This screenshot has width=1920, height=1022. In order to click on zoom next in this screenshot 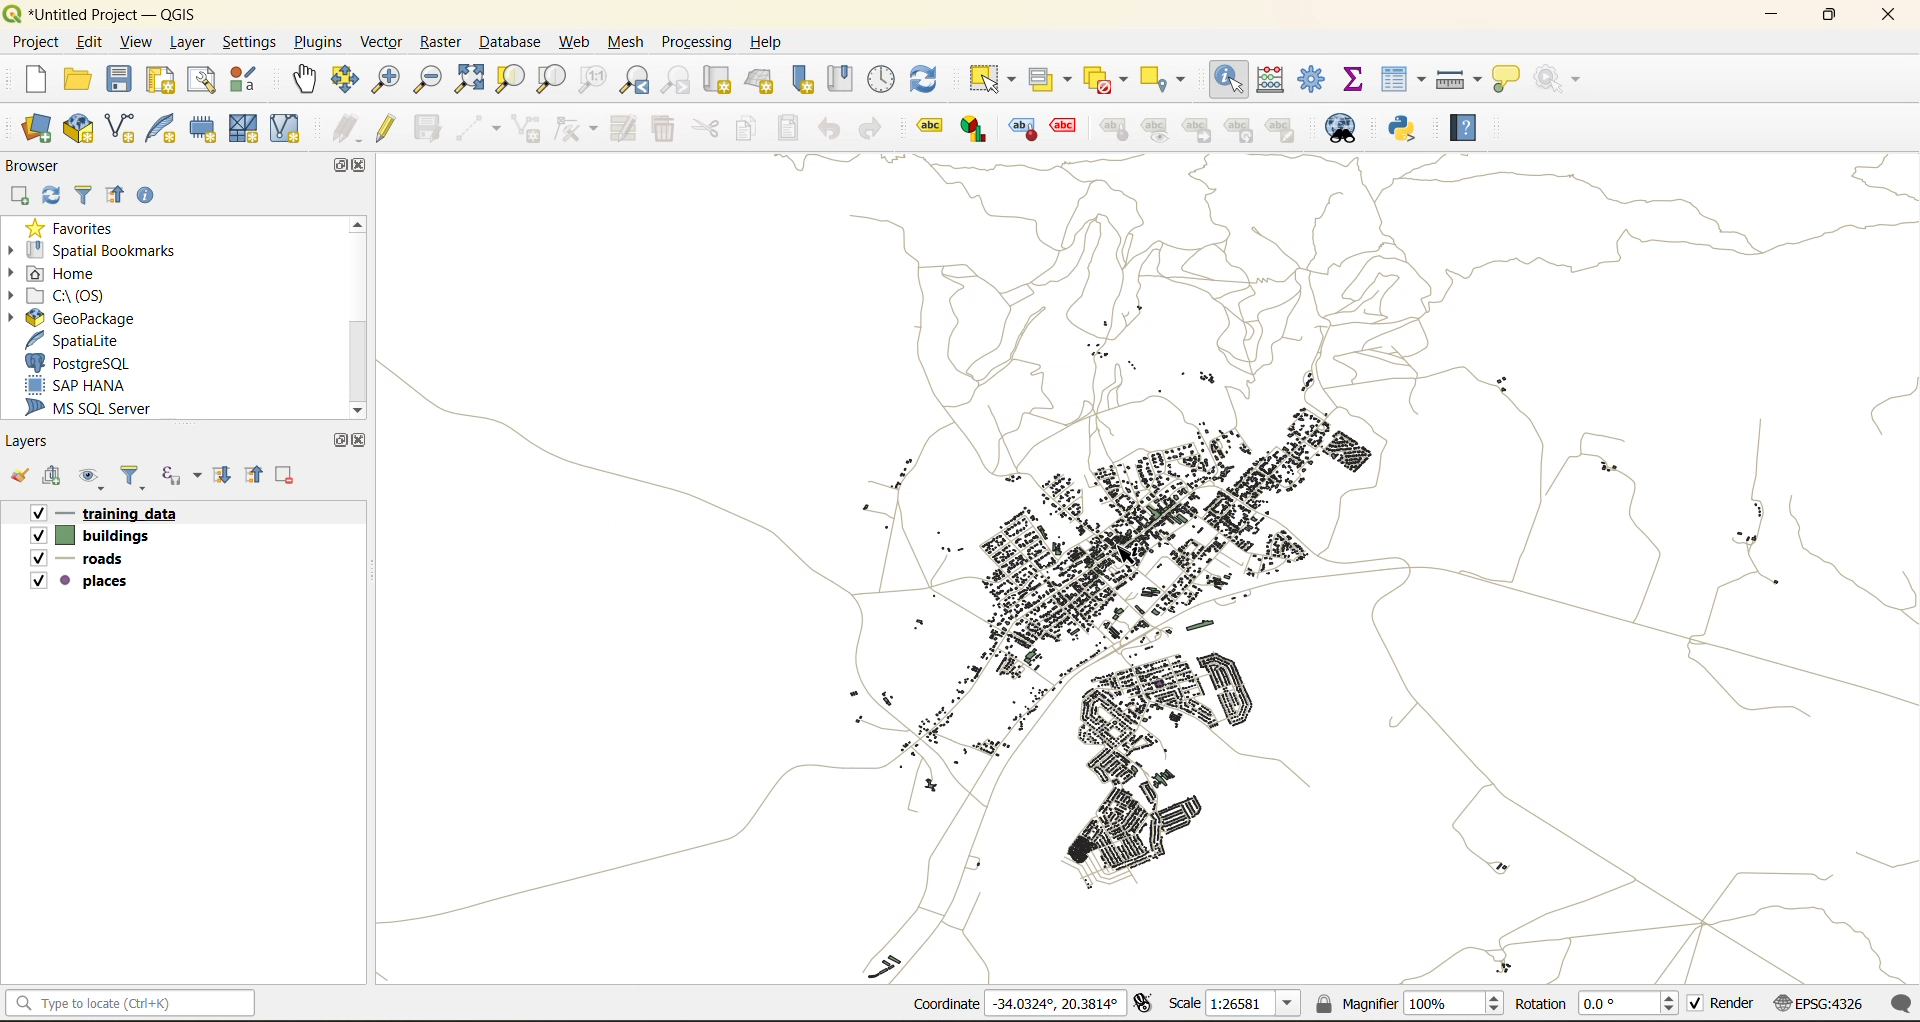, I will do `click(678, 81)`.